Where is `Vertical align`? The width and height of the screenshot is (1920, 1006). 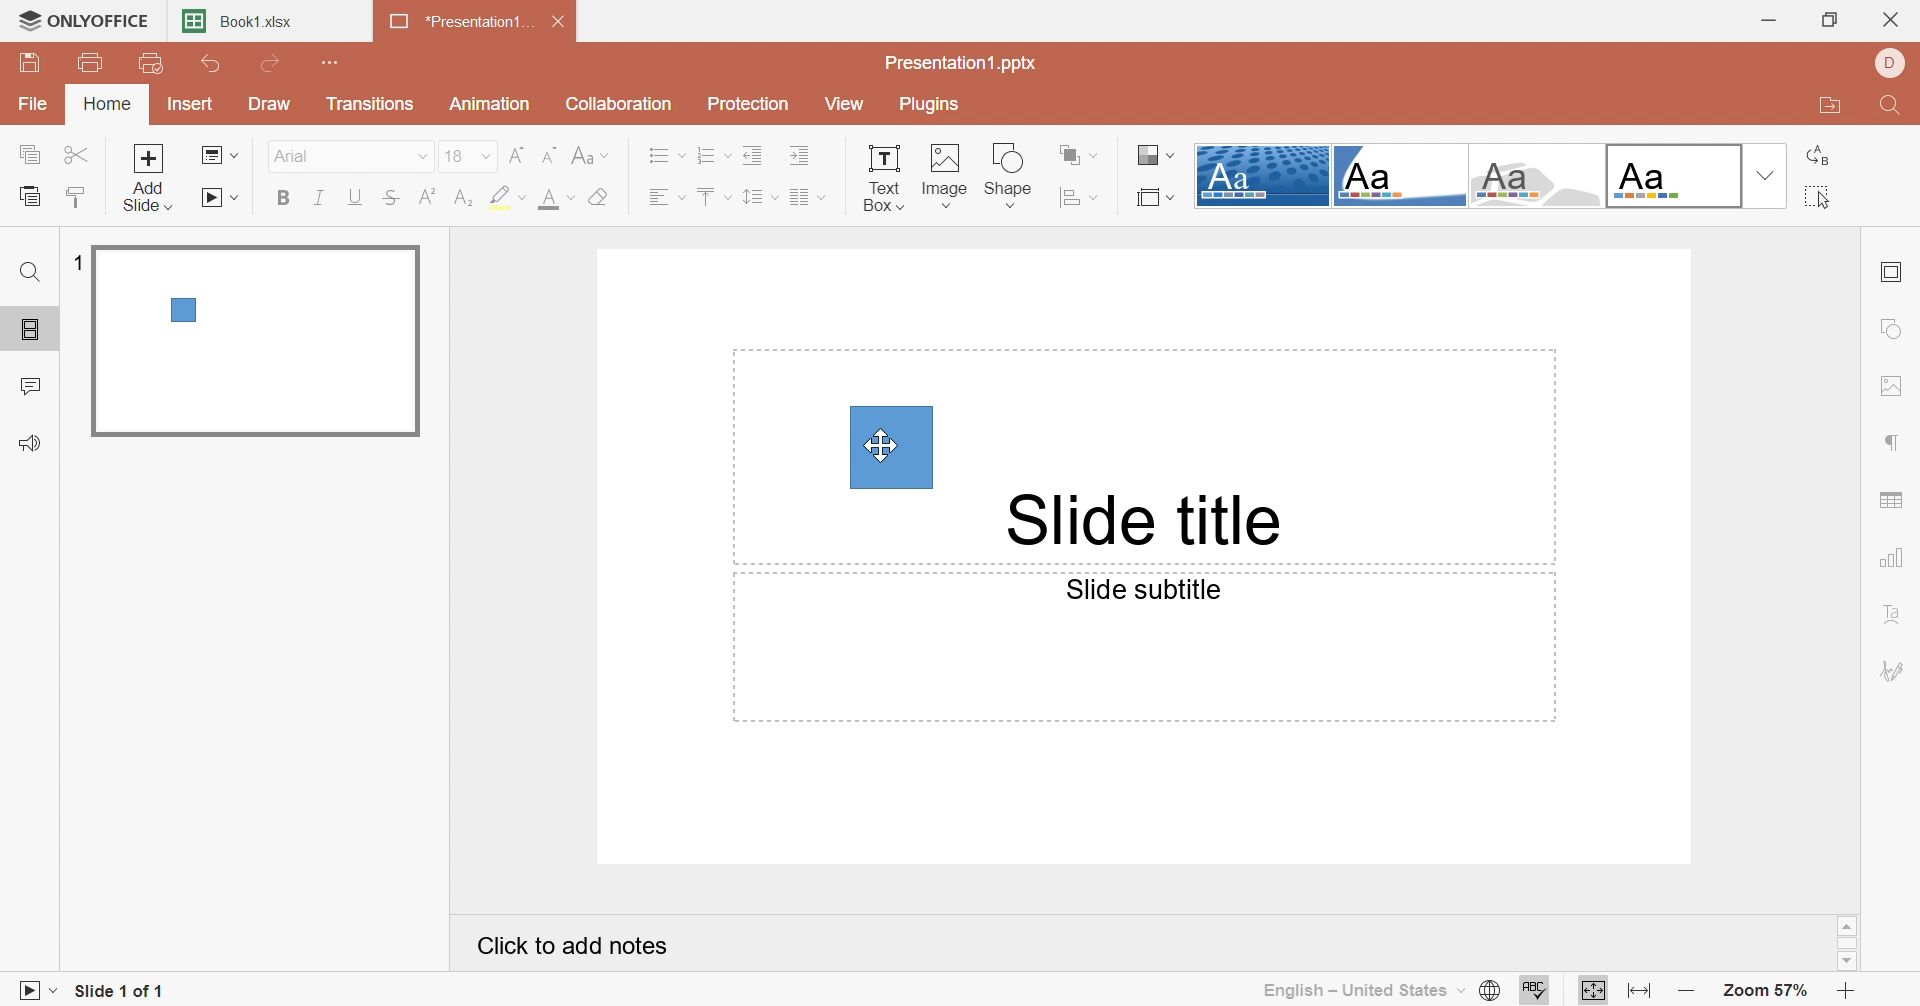
Vertical align is located at coordinates (715, 198).